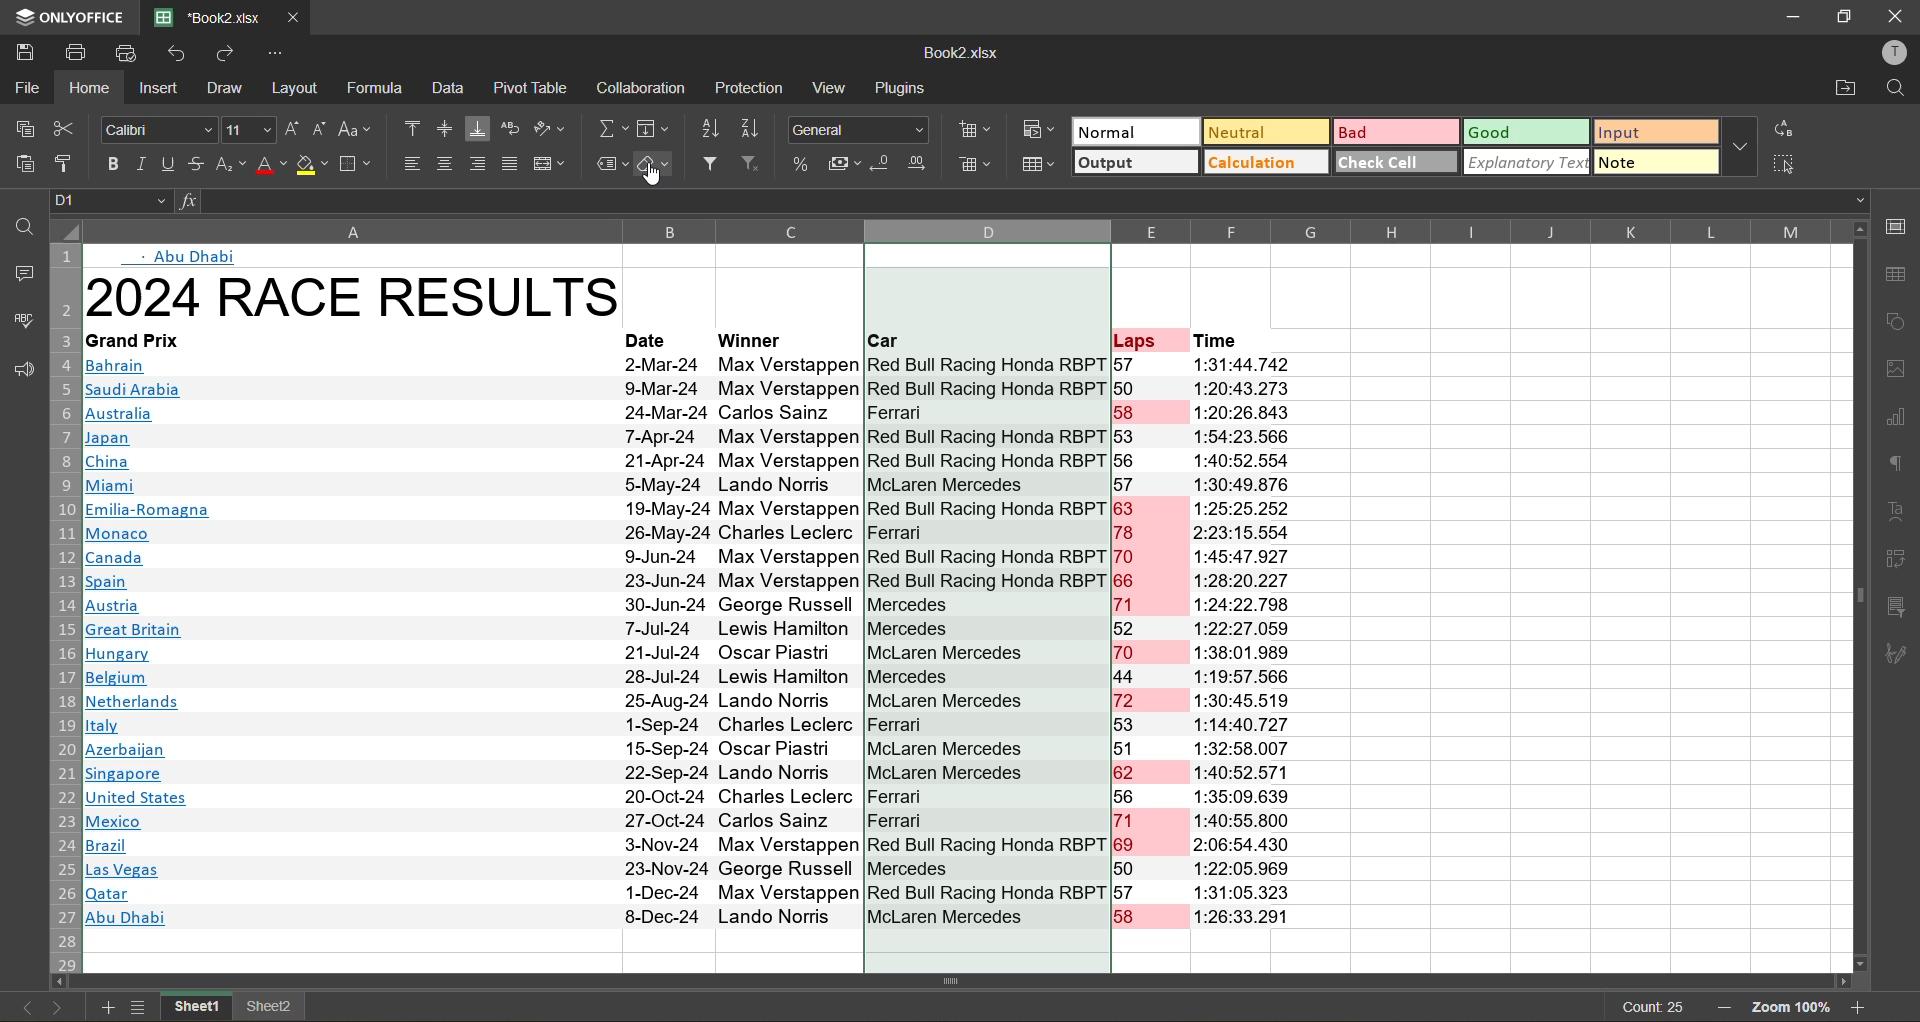 Image resolution: width=1920 pixels, height=1022 pixels. Describe the element at coordinates (20, 129) in the screenshot. I see `copy` at that location.